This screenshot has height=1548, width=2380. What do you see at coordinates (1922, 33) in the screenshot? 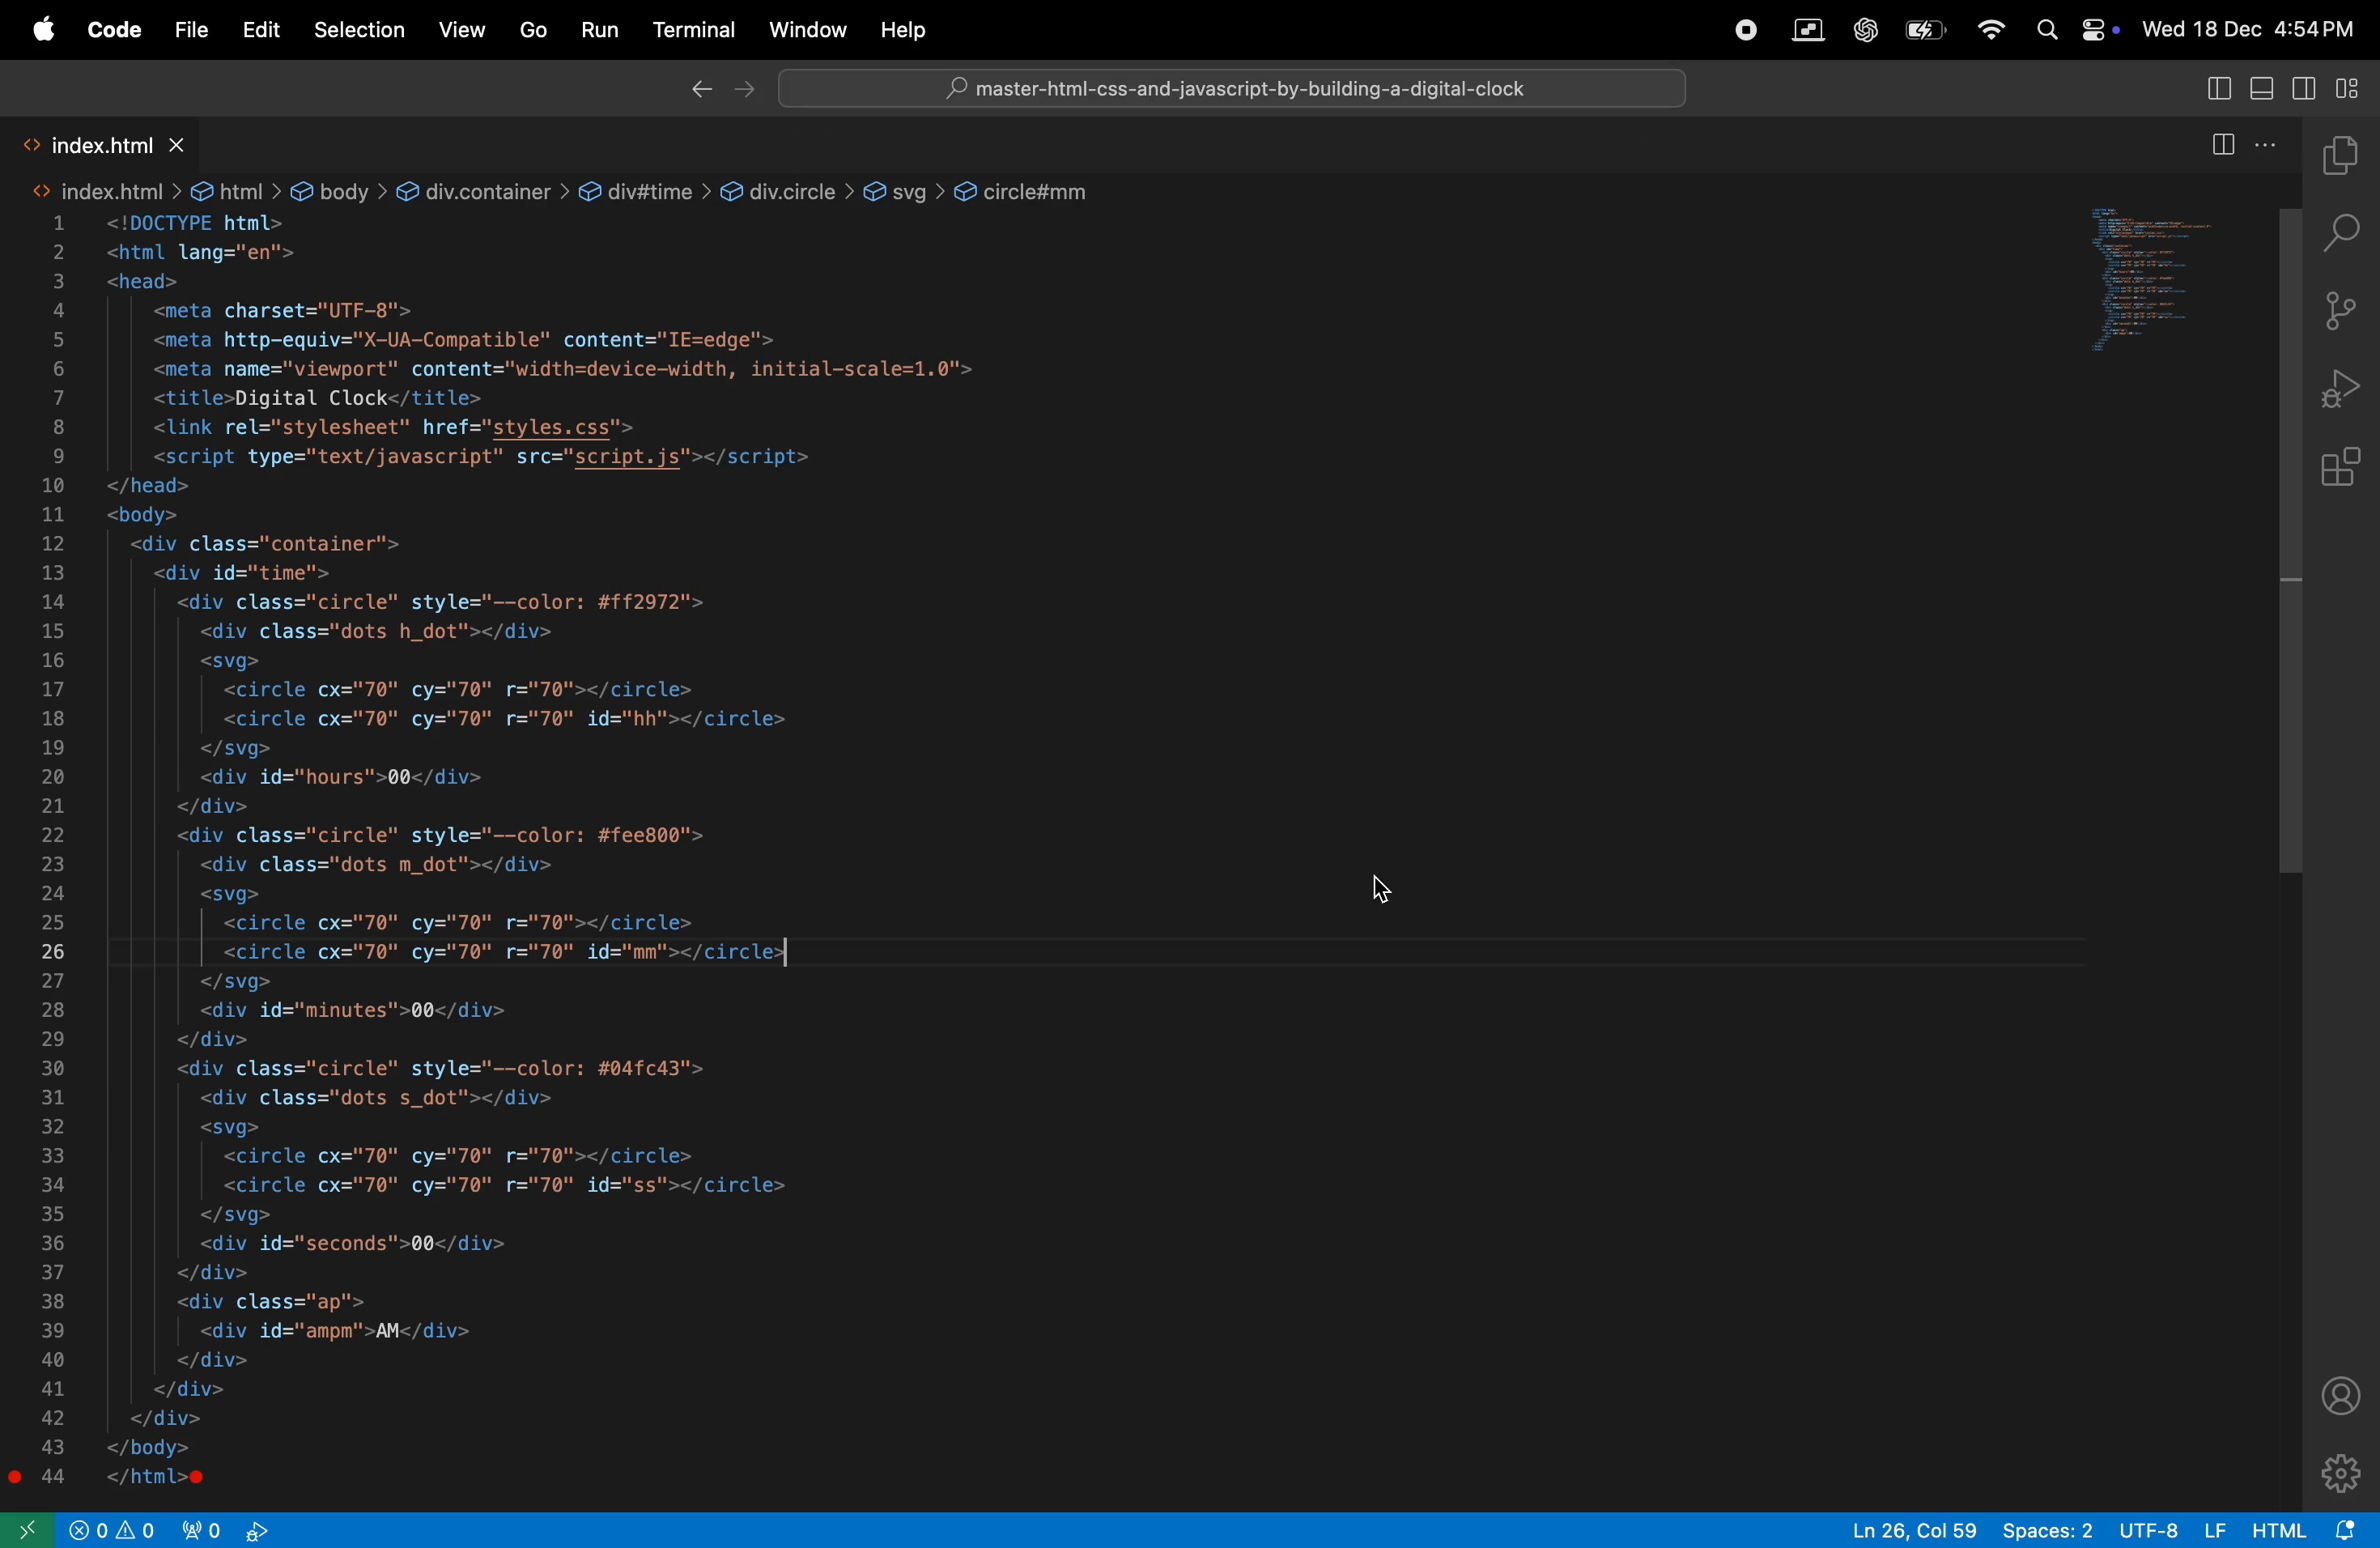
I see `battery` at bounding box center [1922, 33].